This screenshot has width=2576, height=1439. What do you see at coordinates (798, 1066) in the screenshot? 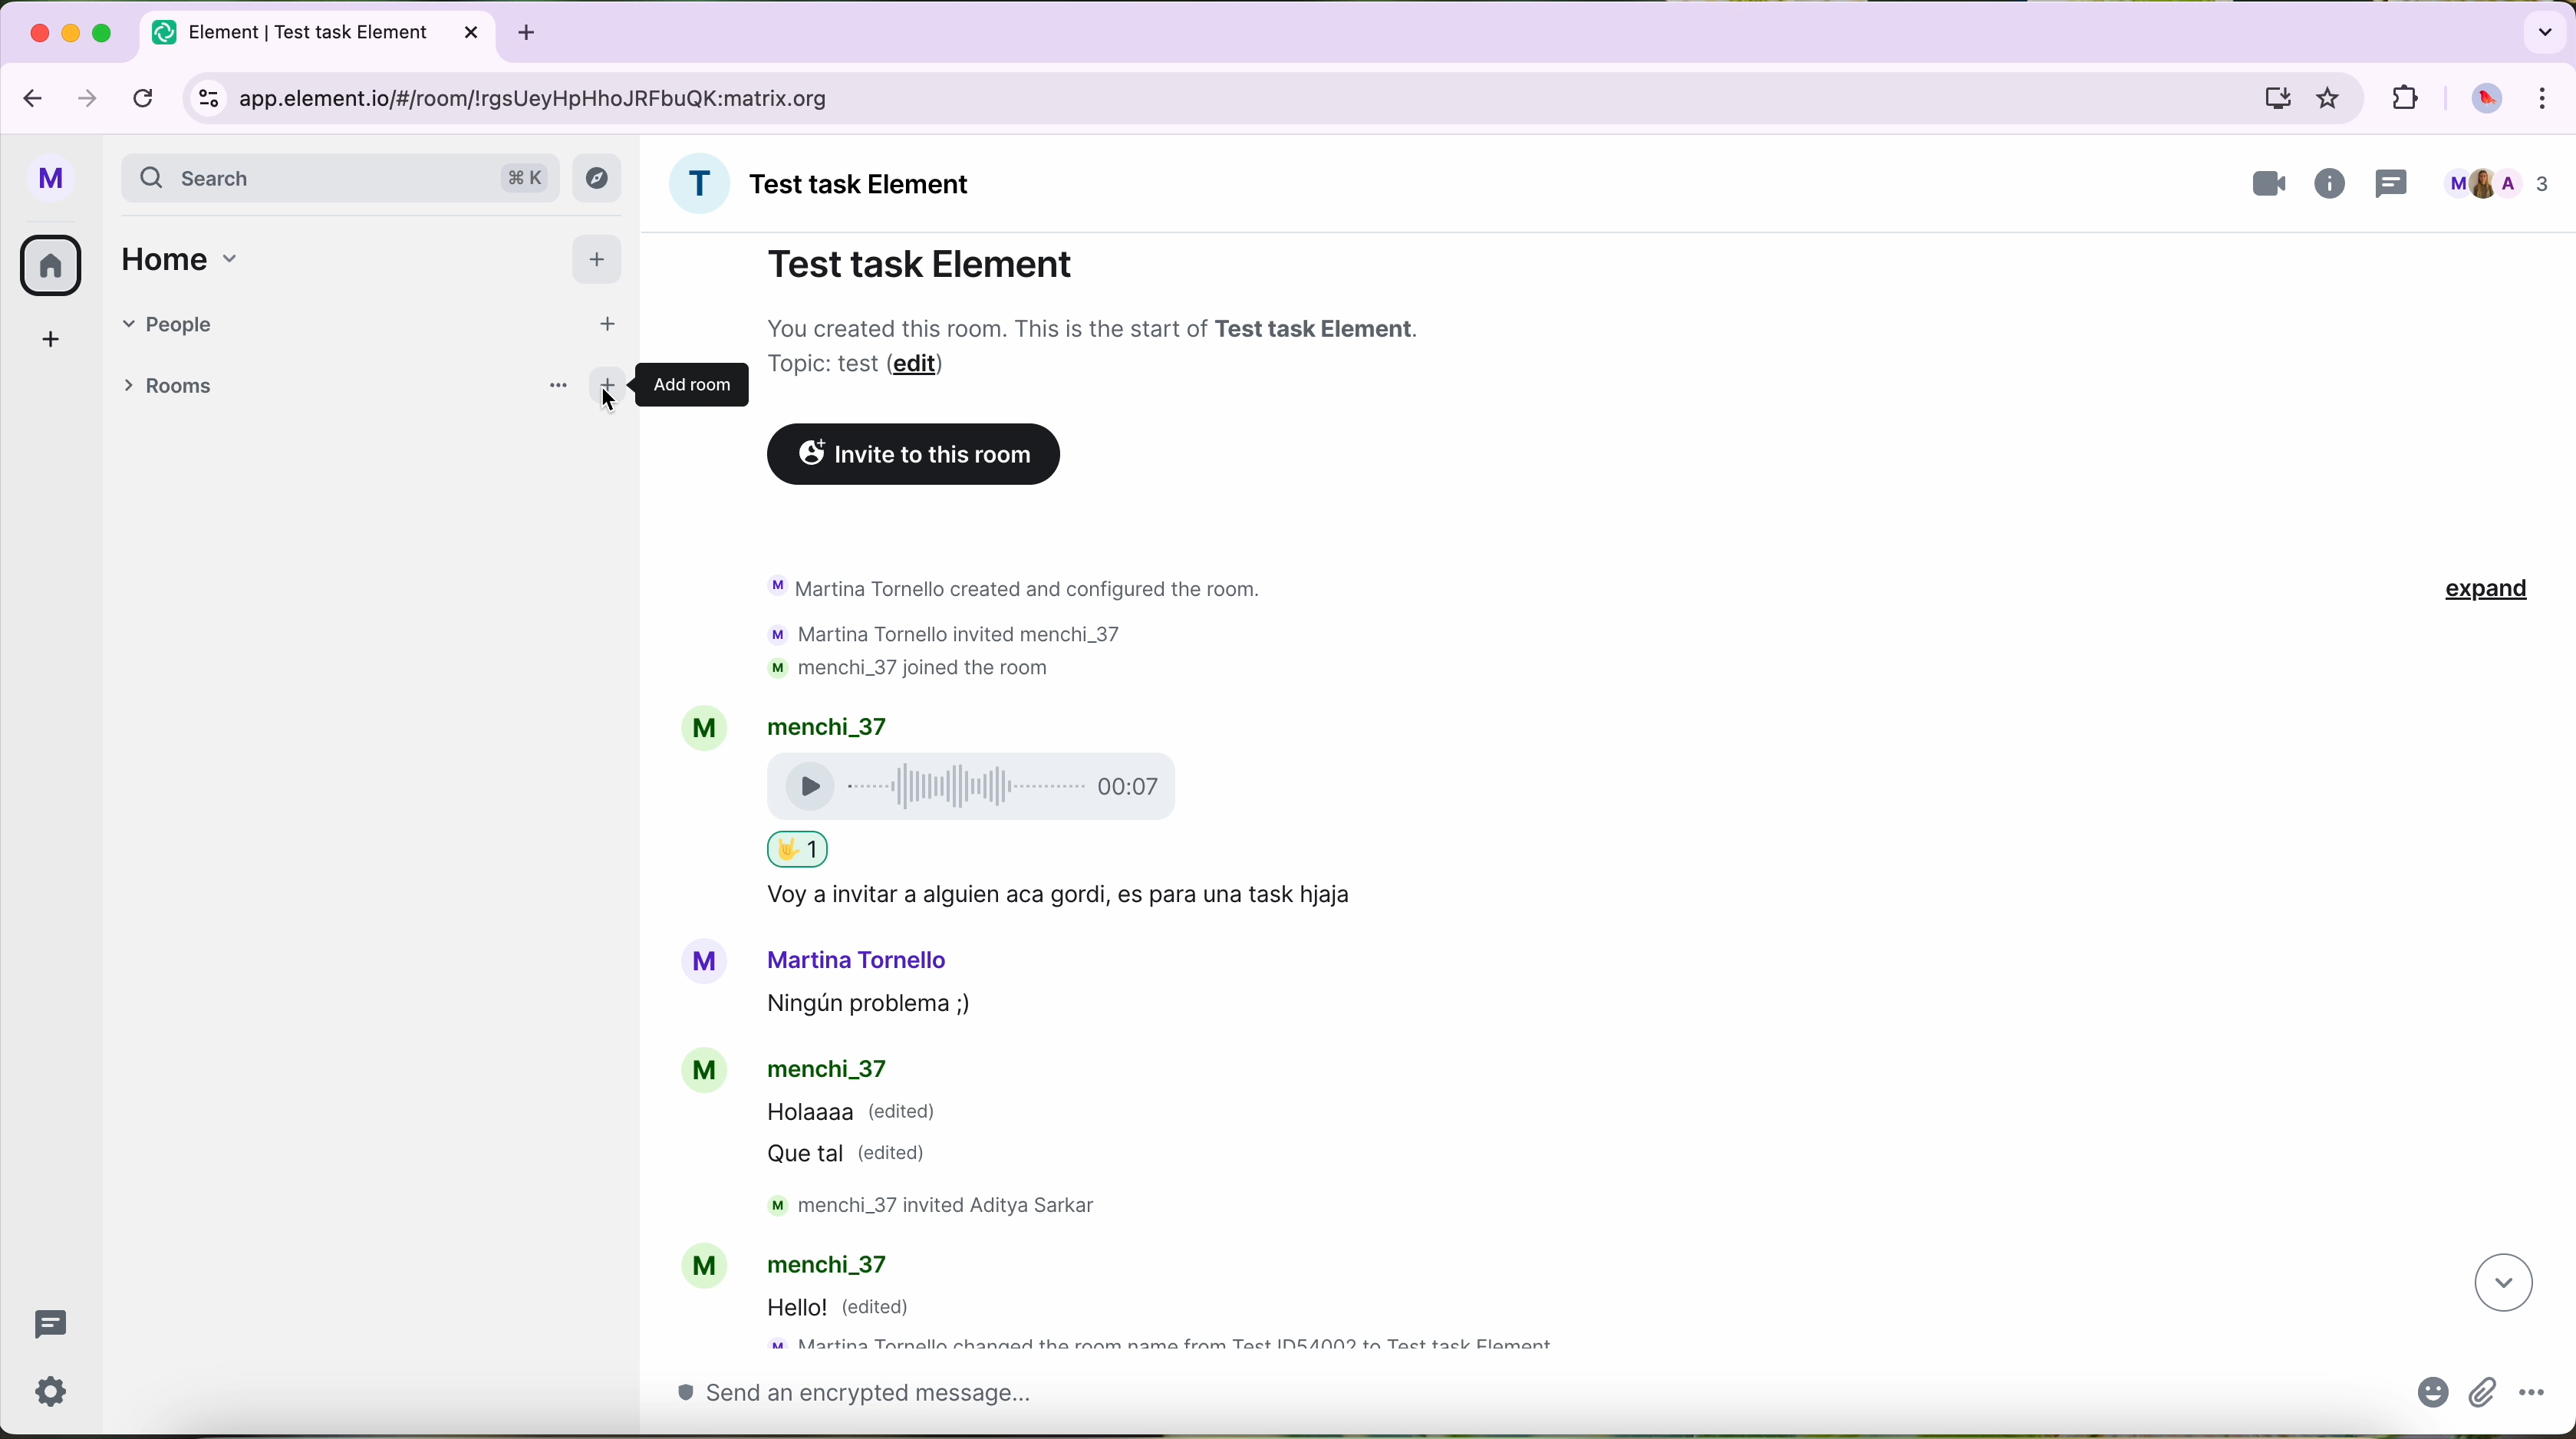
I see `account` at bounding box center [798, 1066].